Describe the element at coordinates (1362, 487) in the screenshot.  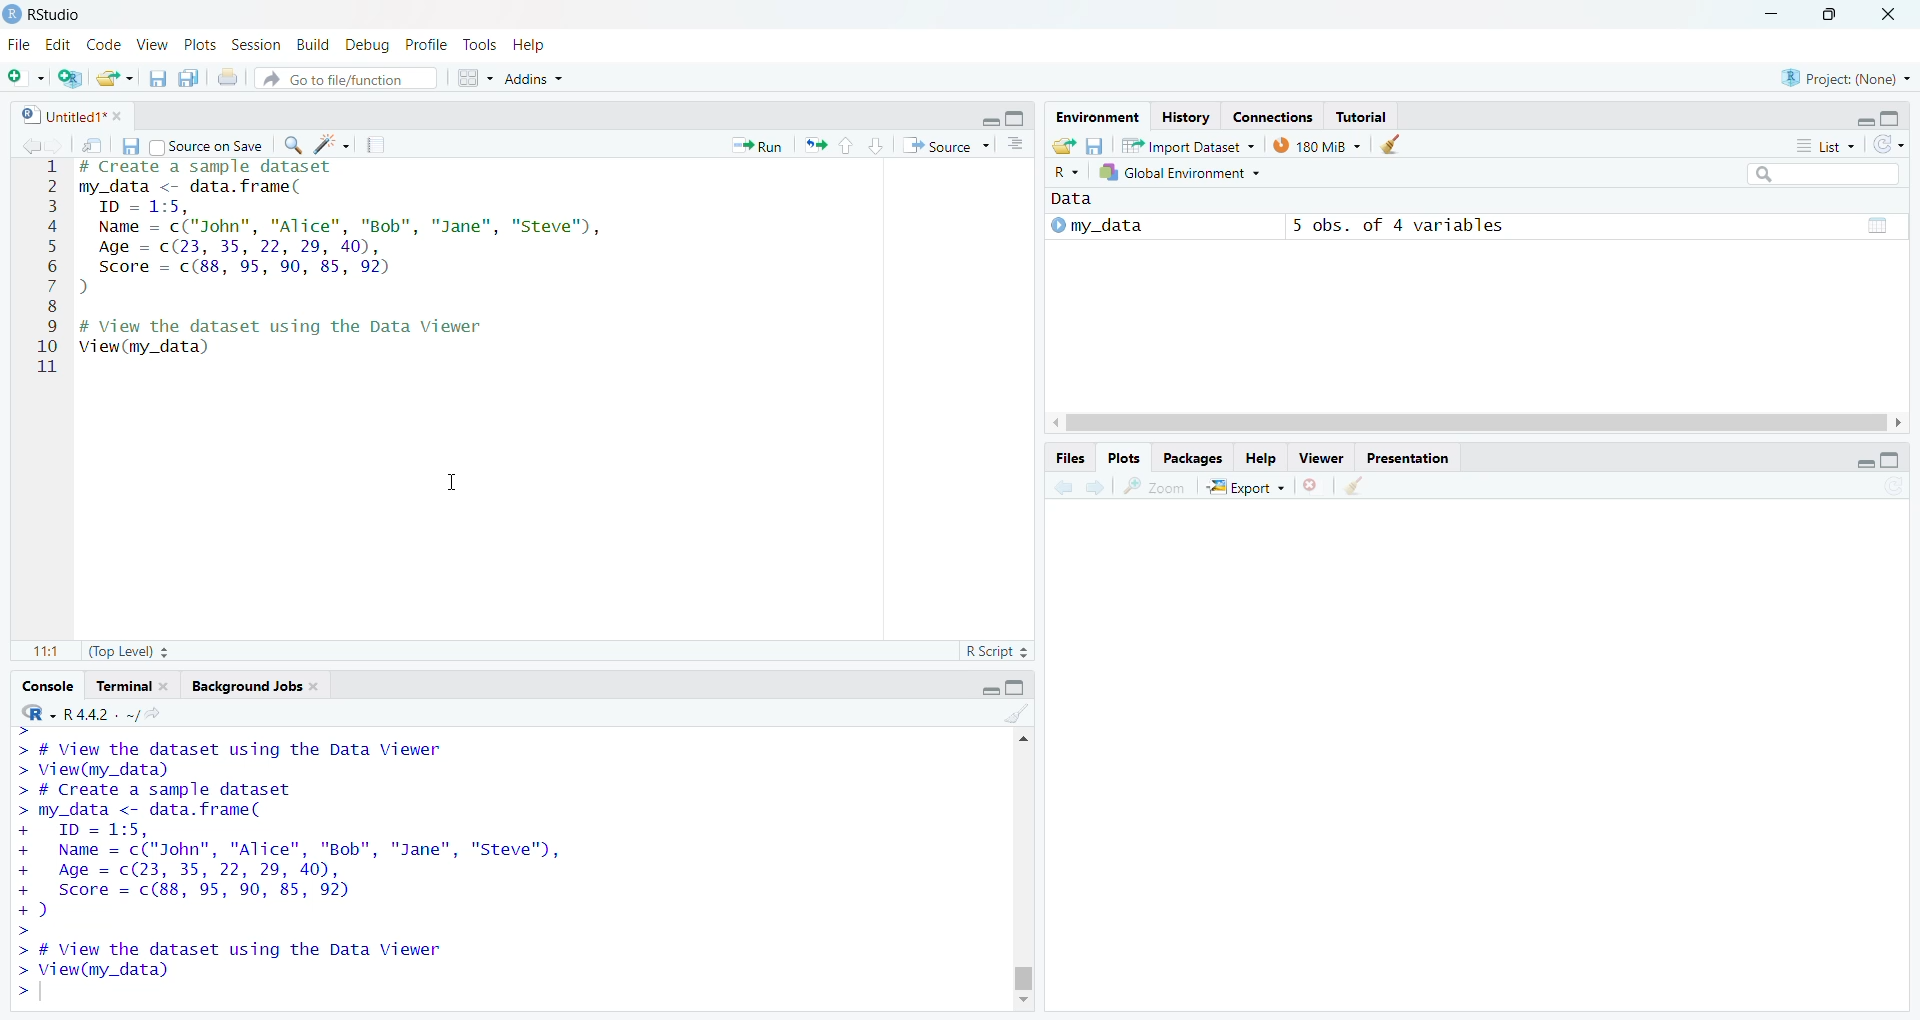
I see `Clear object for workspaces` at that location.